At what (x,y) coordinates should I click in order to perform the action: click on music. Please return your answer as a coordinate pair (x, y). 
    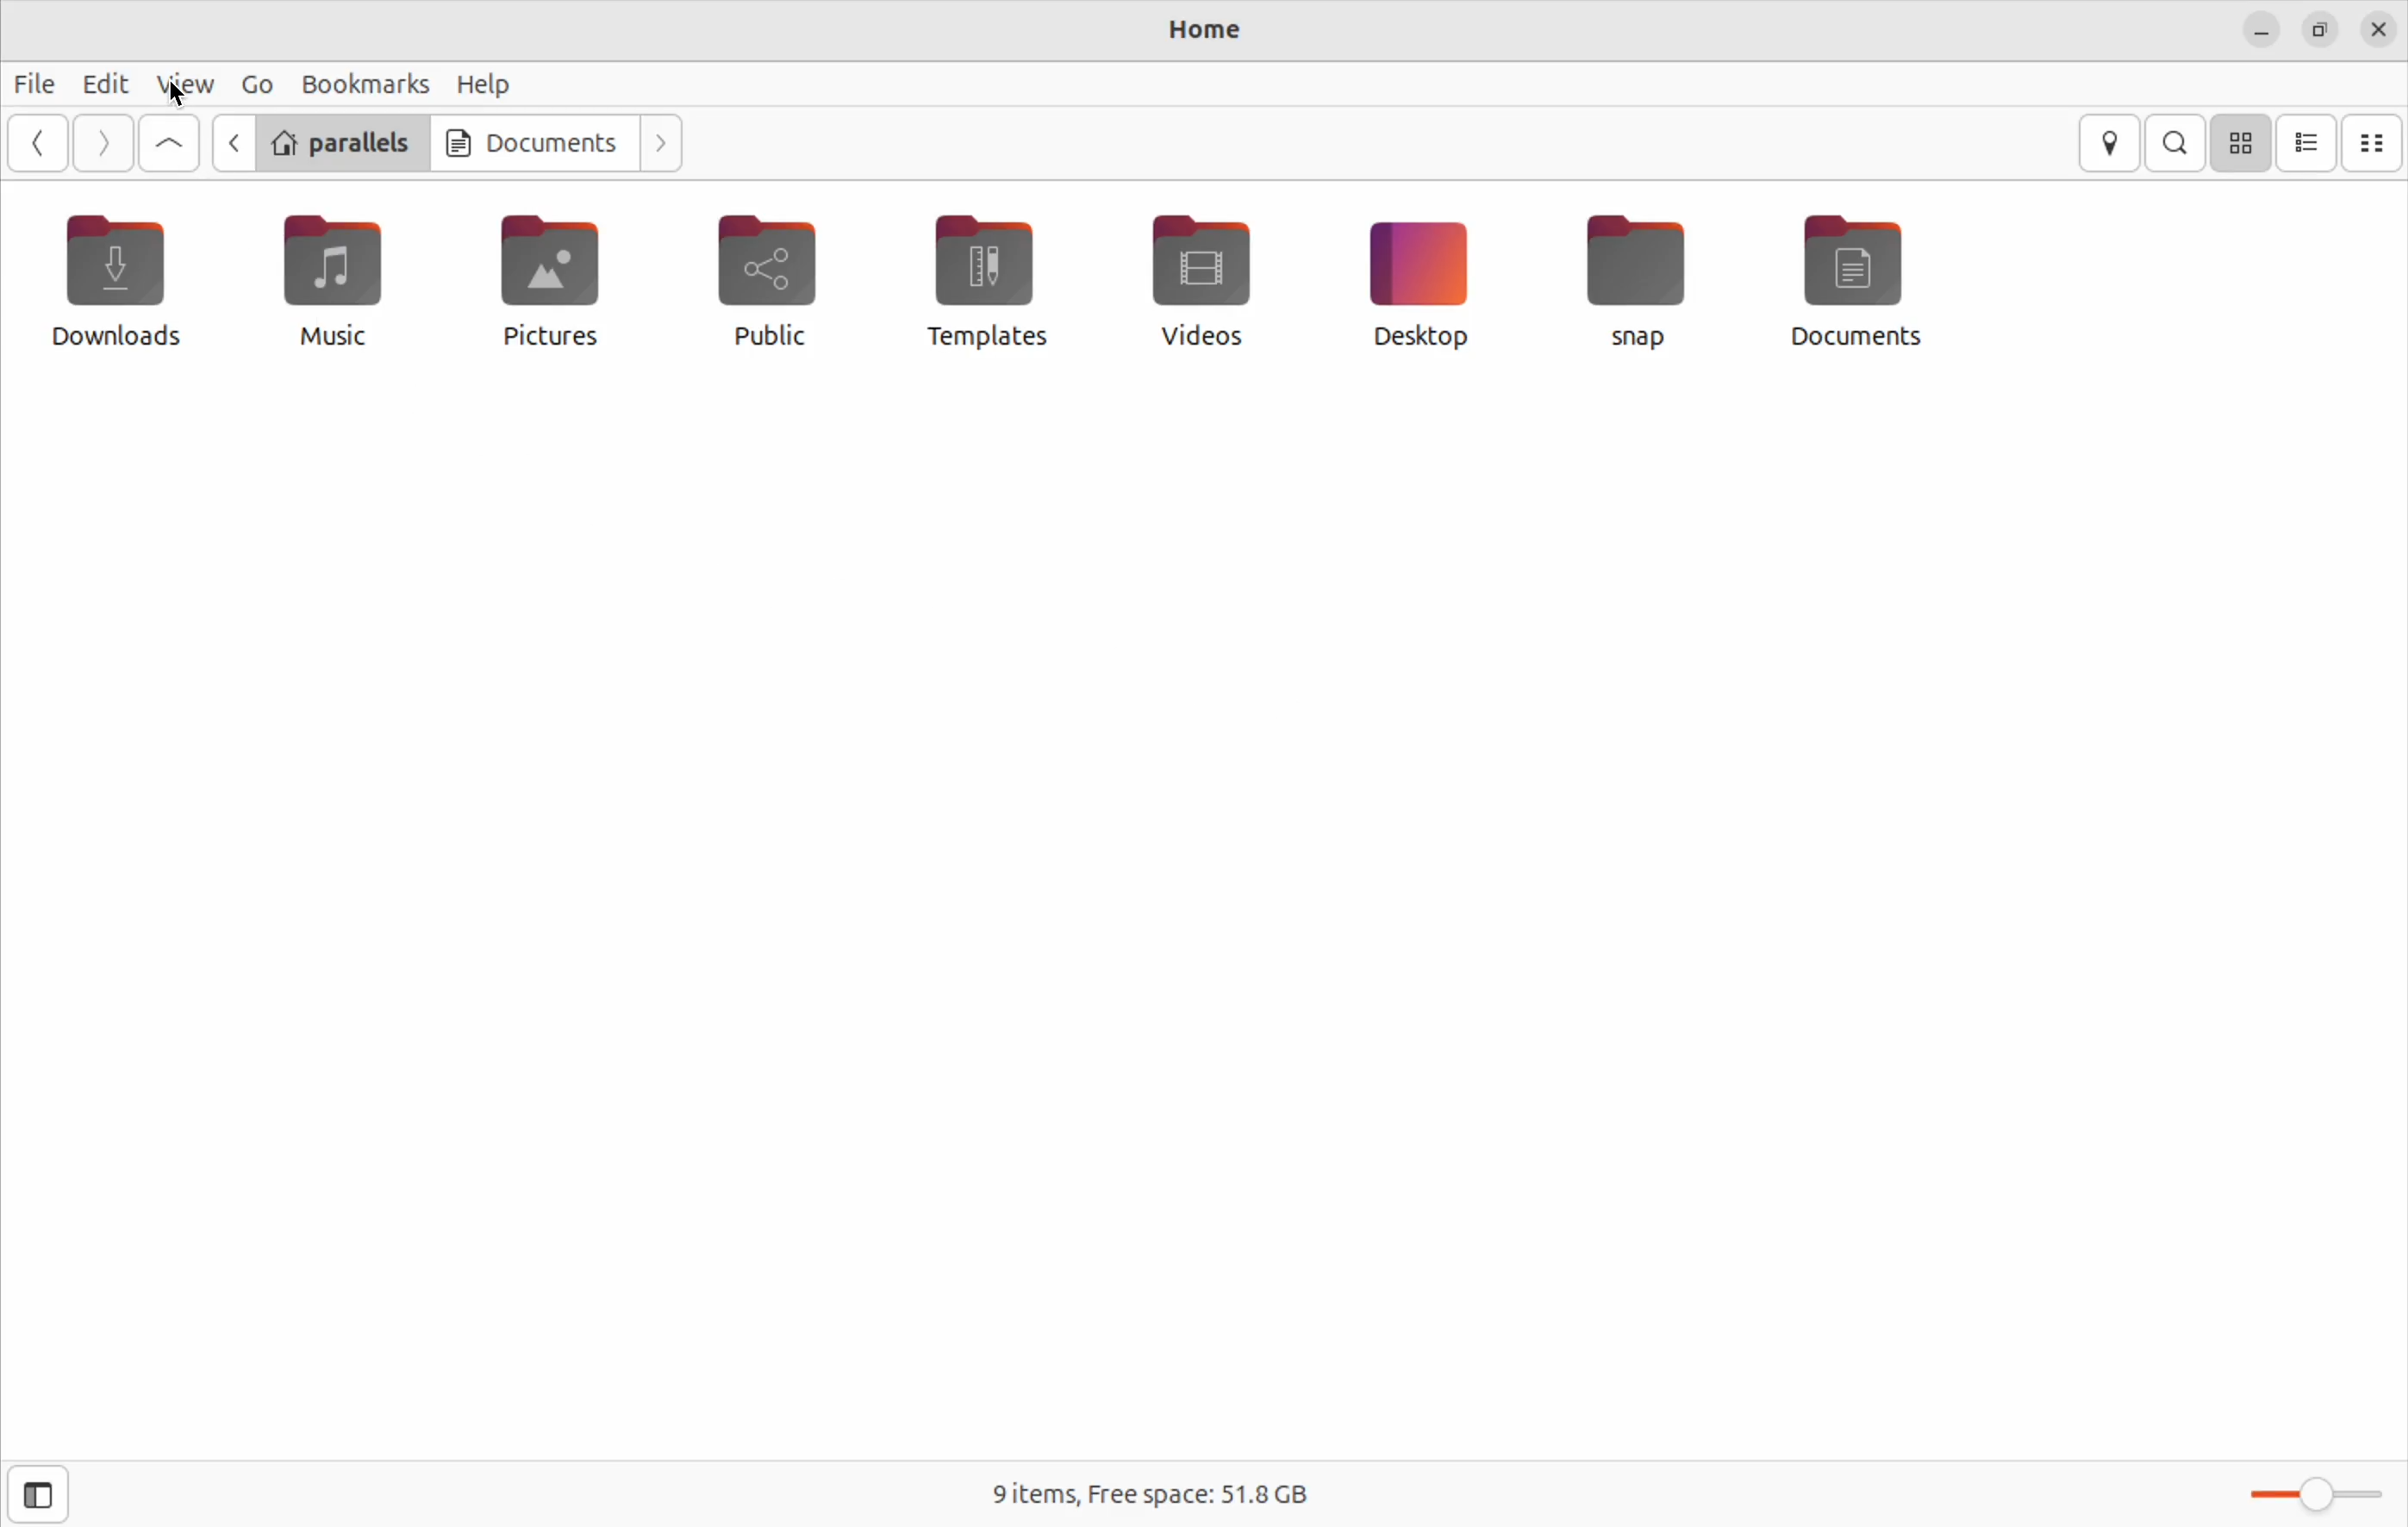
    Looking at the image, I should click on (336, 282).